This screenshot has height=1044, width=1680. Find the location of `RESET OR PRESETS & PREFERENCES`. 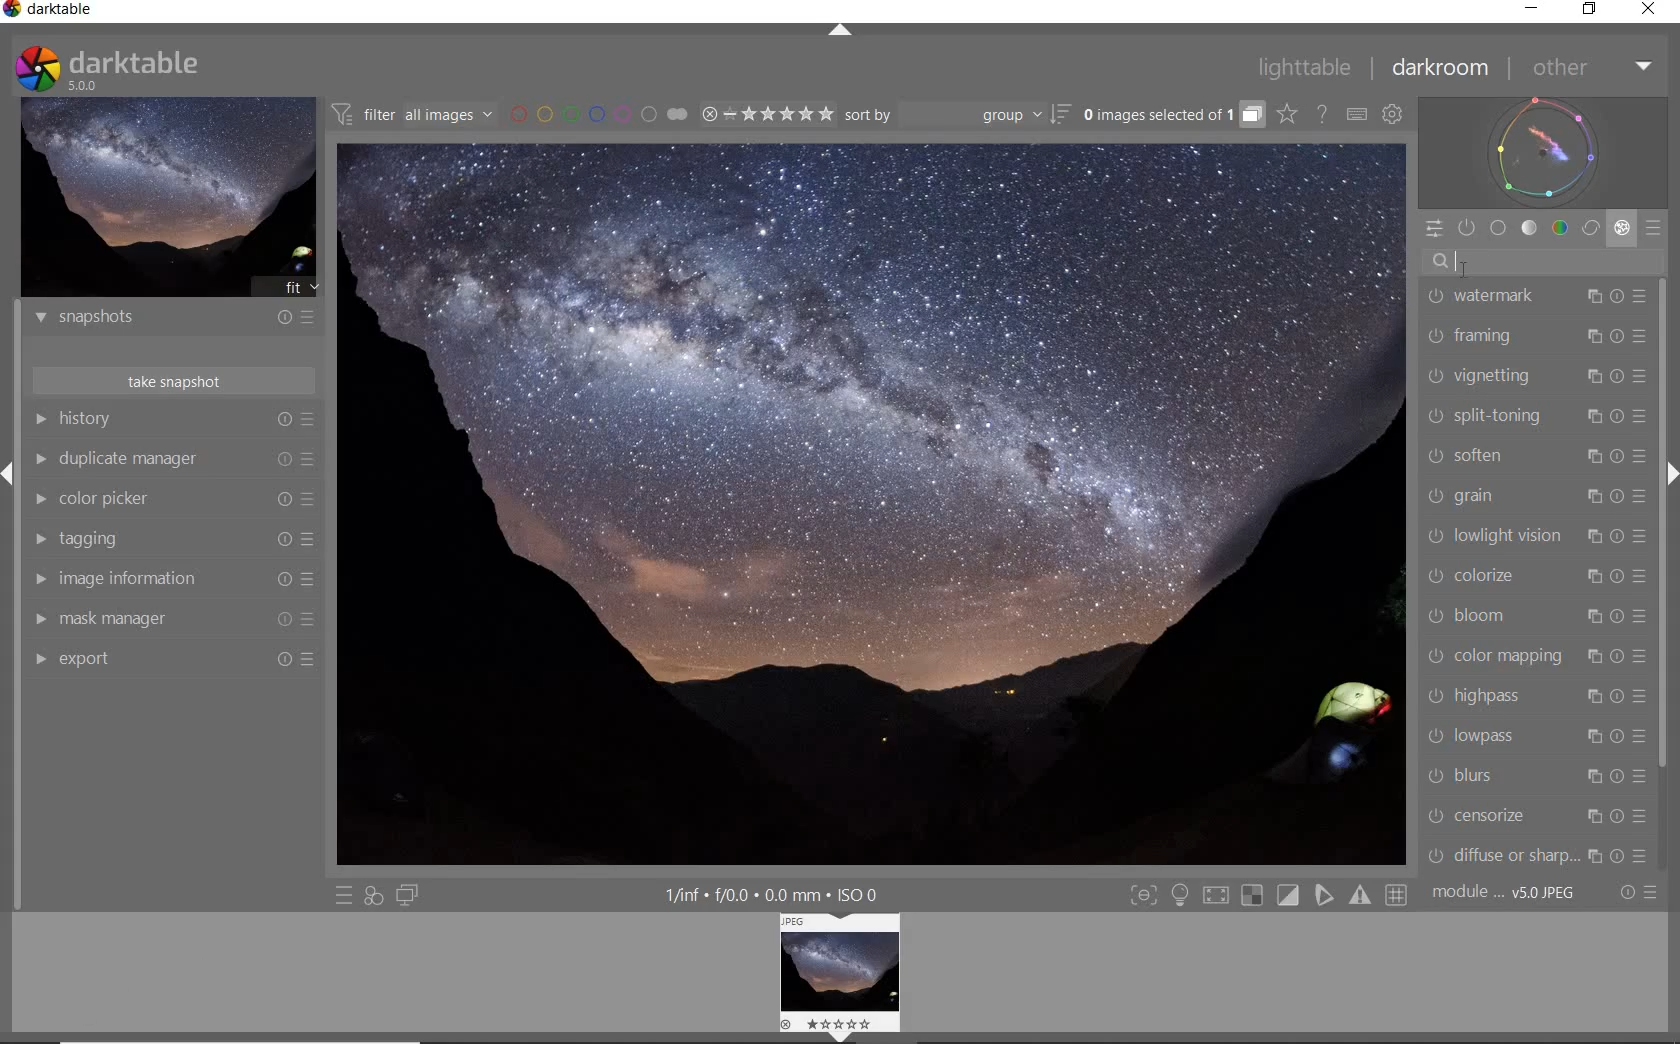

RESET OR PRESETS & PREFERENCES is located at coordinates (1640, 891).